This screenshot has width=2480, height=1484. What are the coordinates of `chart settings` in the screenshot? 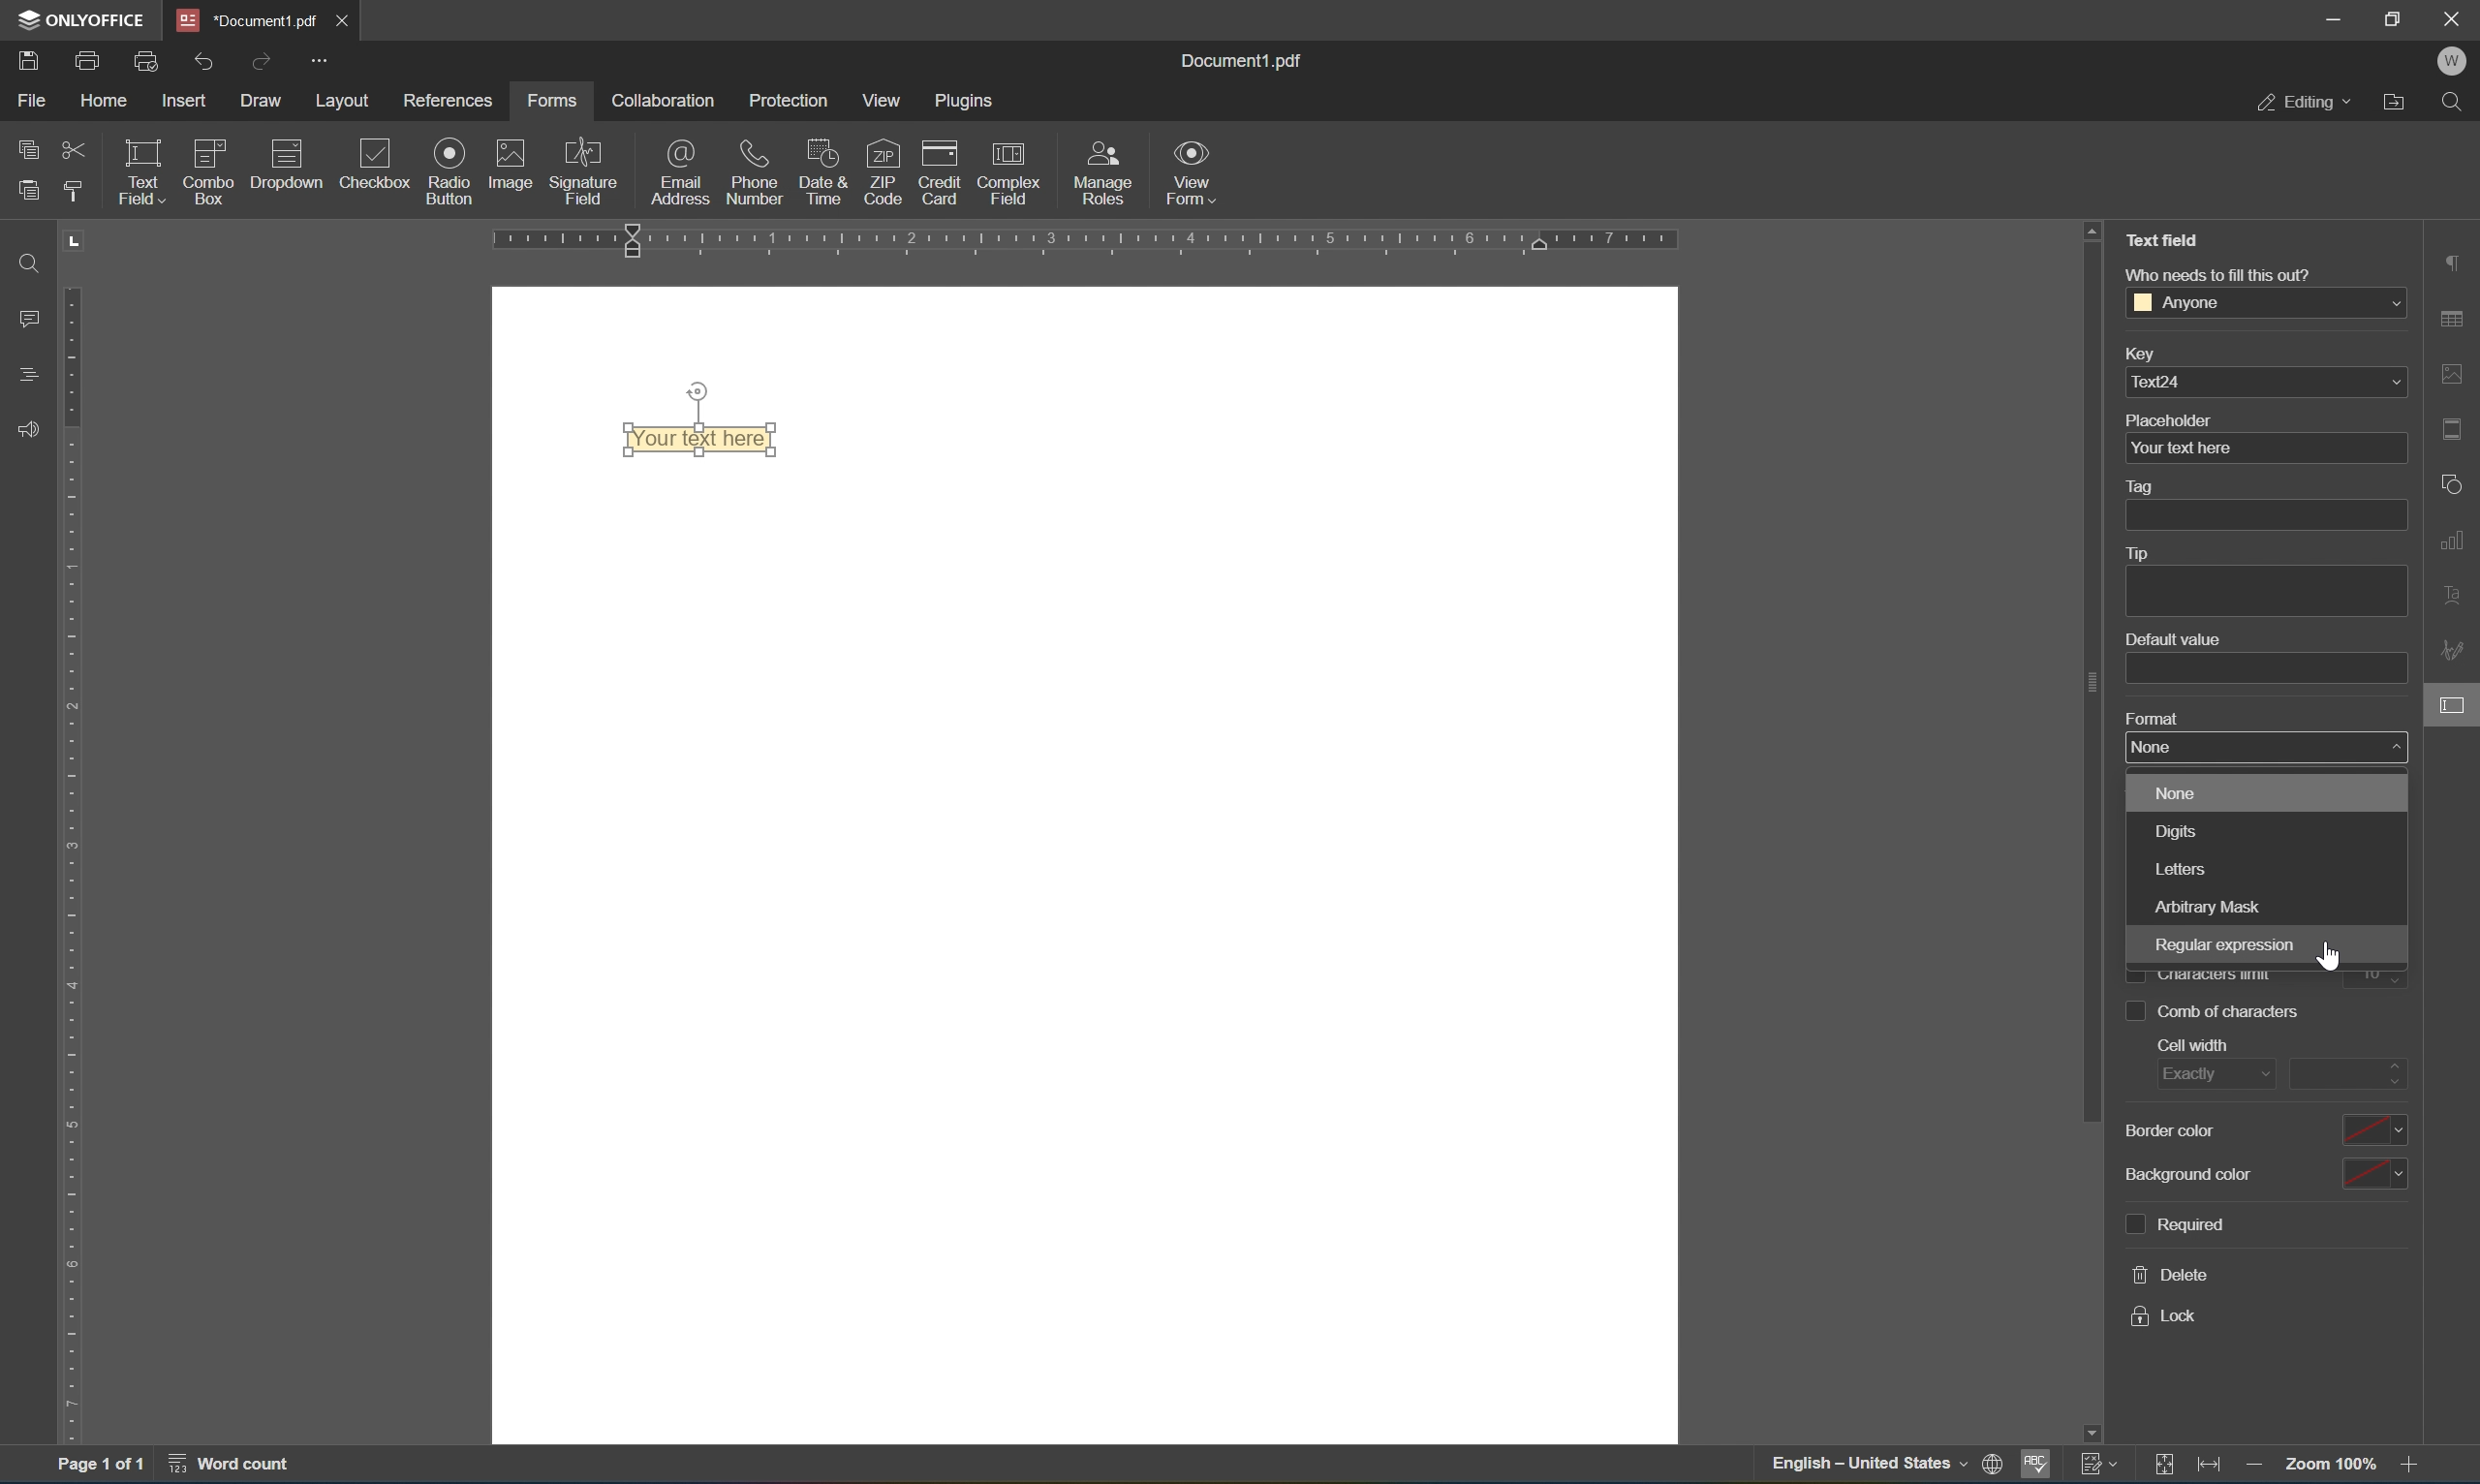 It's located at (2455, 536).